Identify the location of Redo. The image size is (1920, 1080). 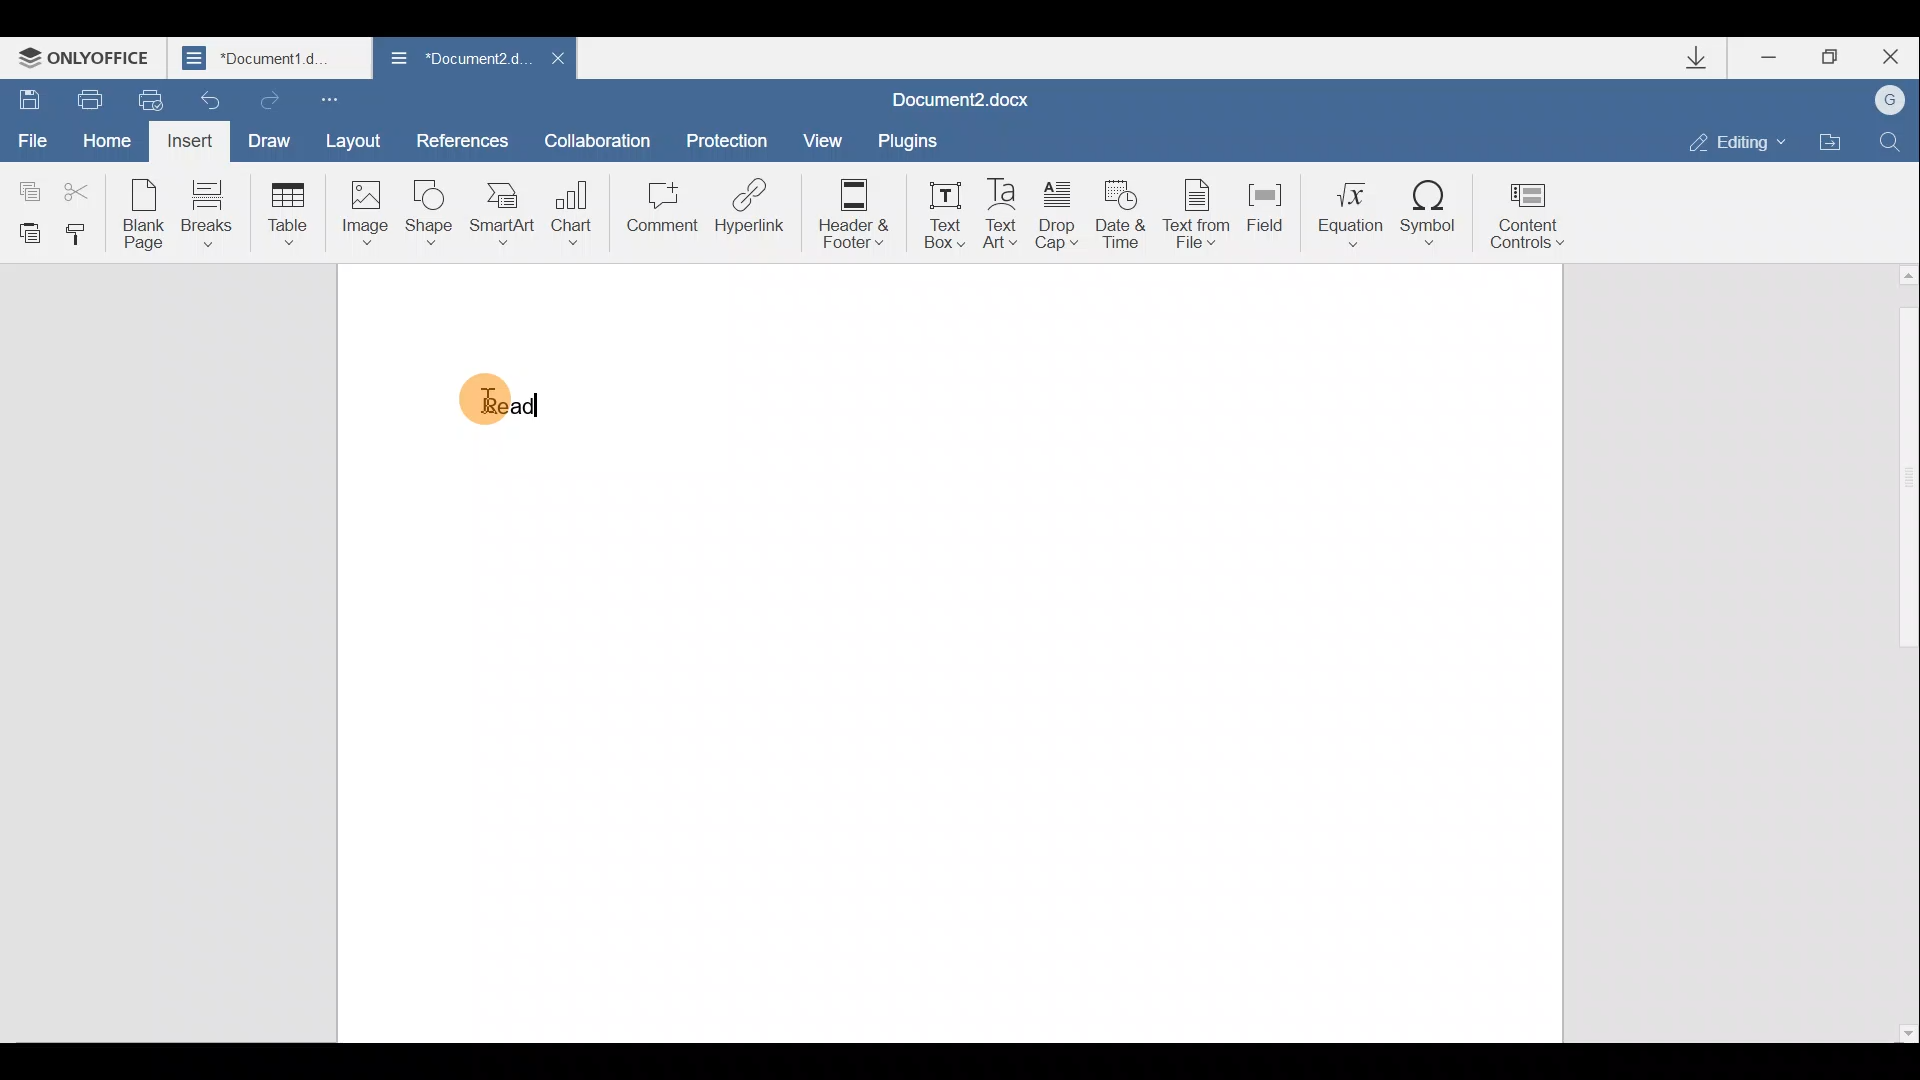
(269, 99).